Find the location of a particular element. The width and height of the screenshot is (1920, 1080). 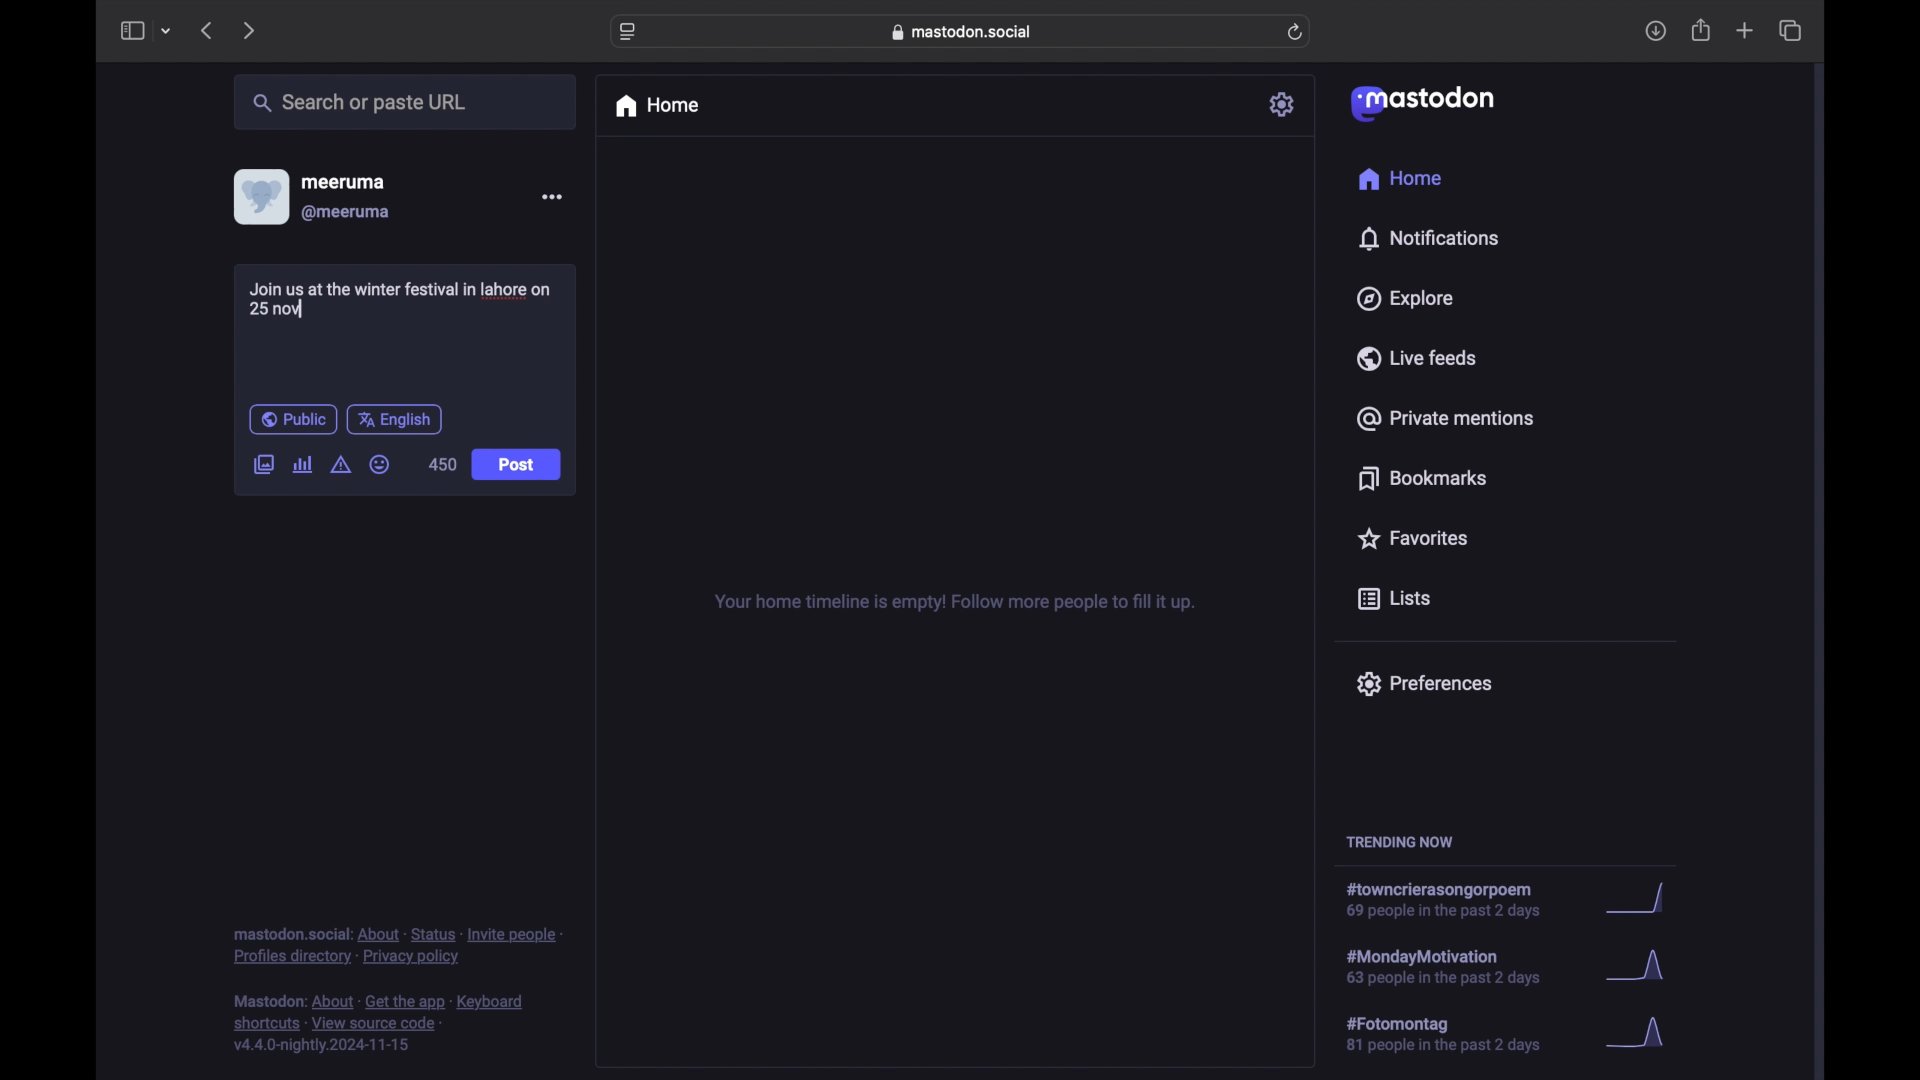

tab group picker is located at coordinates (166, 32).